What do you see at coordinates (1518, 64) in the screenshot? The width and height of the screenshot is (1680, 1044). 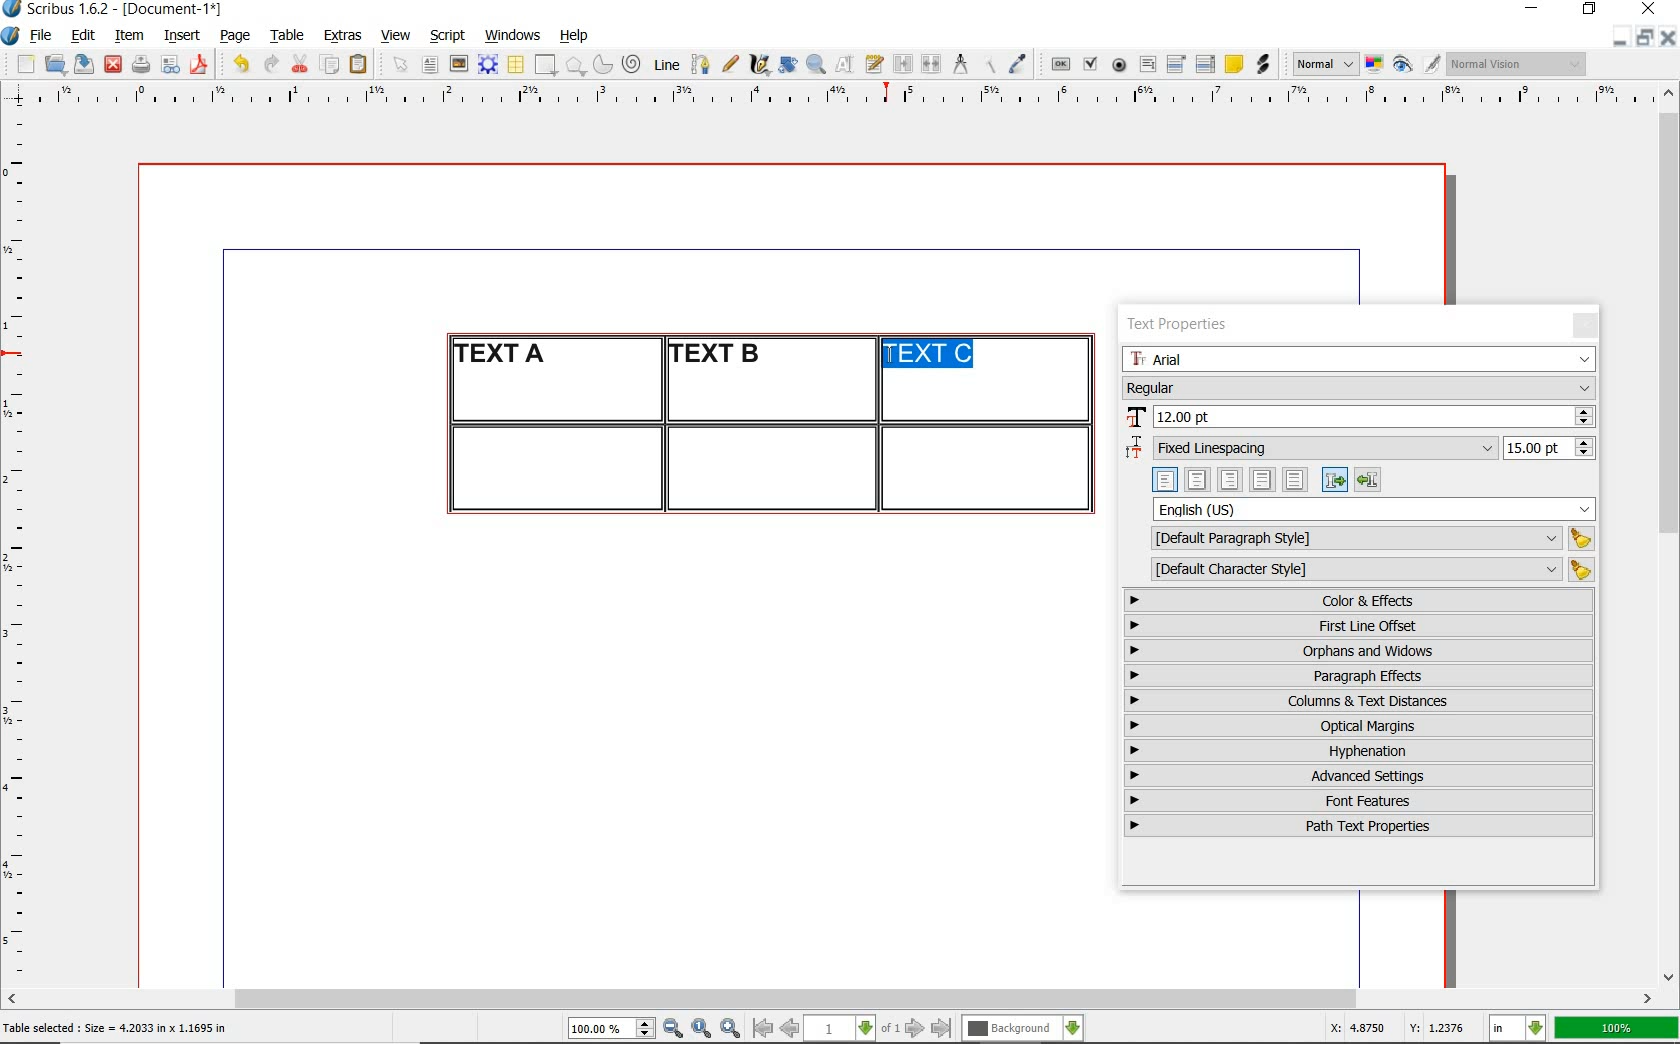 I see `visual appearance of the display` at bounding box center [1518, 64].